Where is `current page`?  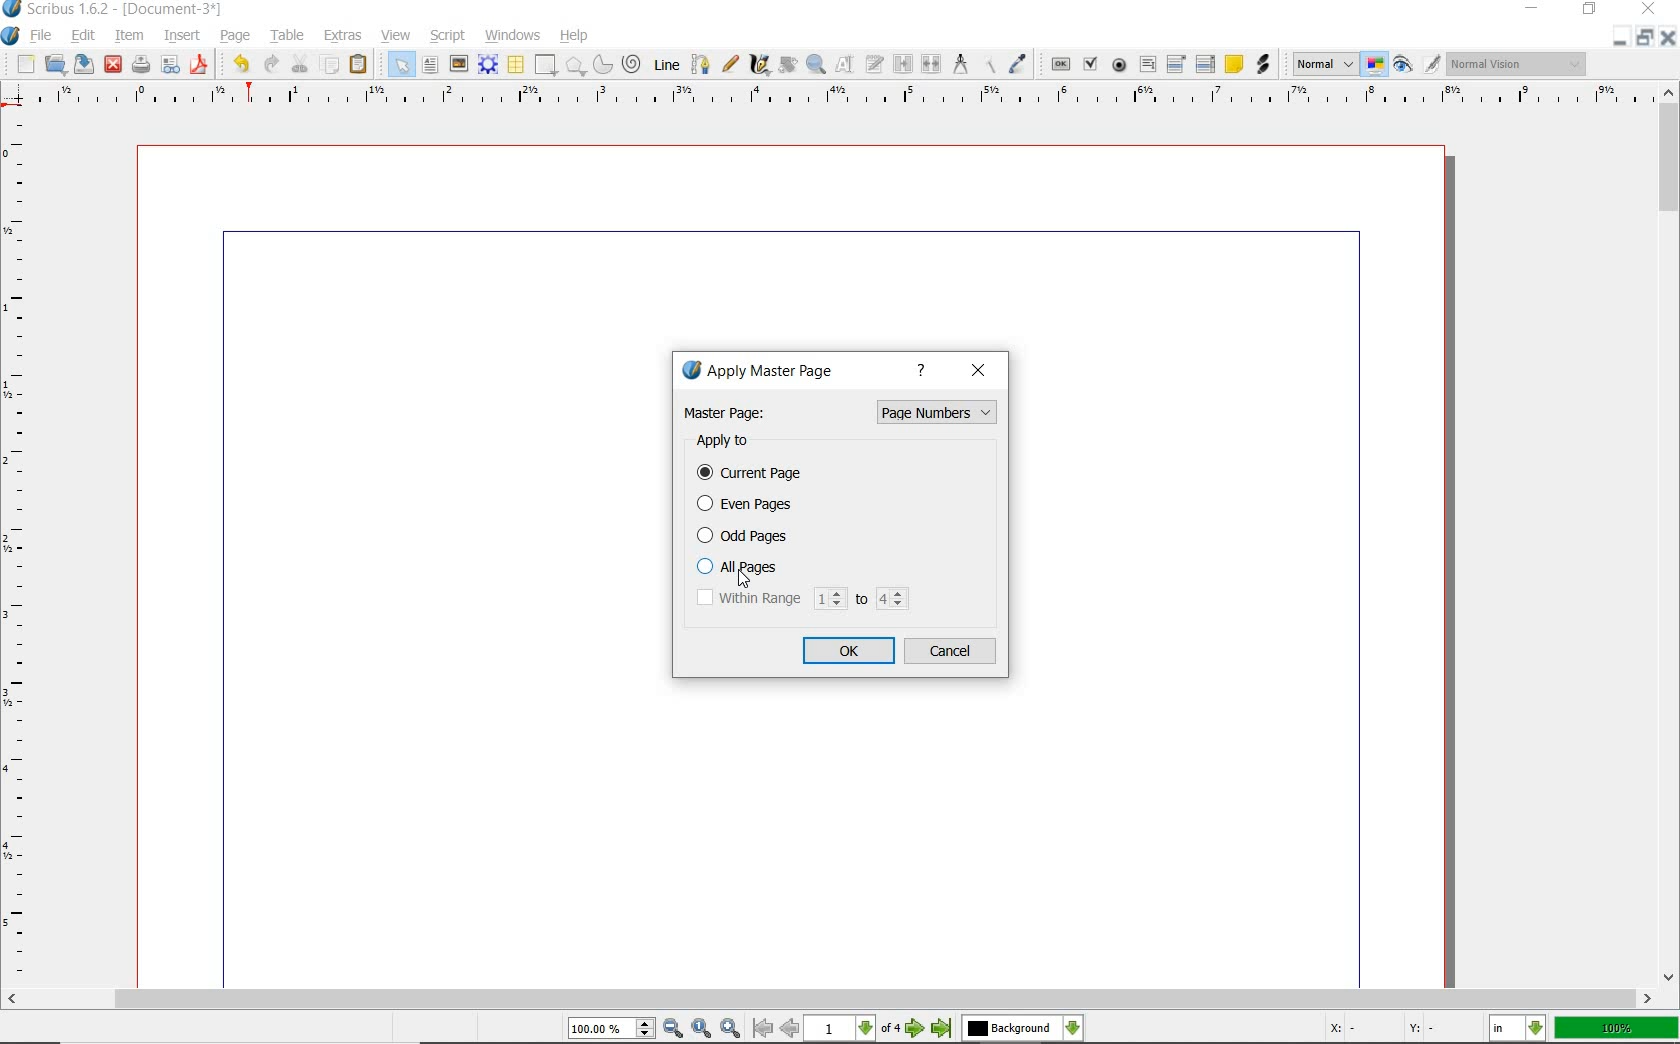
current page is located at coordinates (760, 474).